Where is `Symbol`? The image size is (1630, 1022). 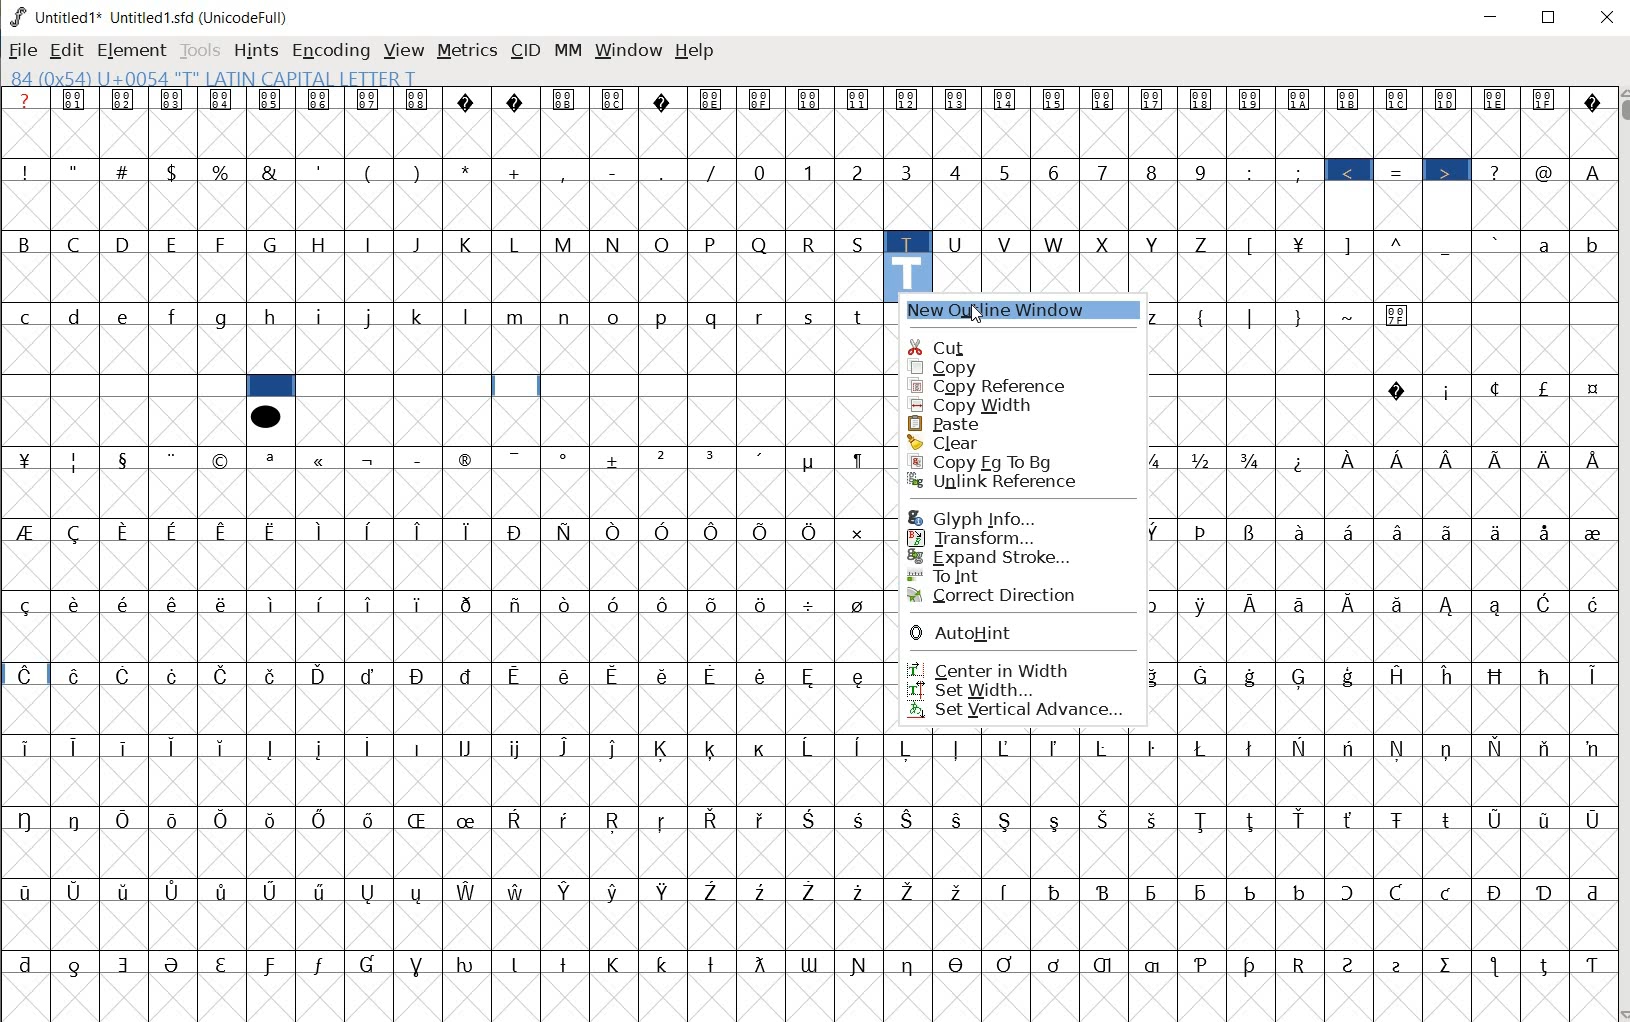
Symbol is located at coordinates (322, 749).